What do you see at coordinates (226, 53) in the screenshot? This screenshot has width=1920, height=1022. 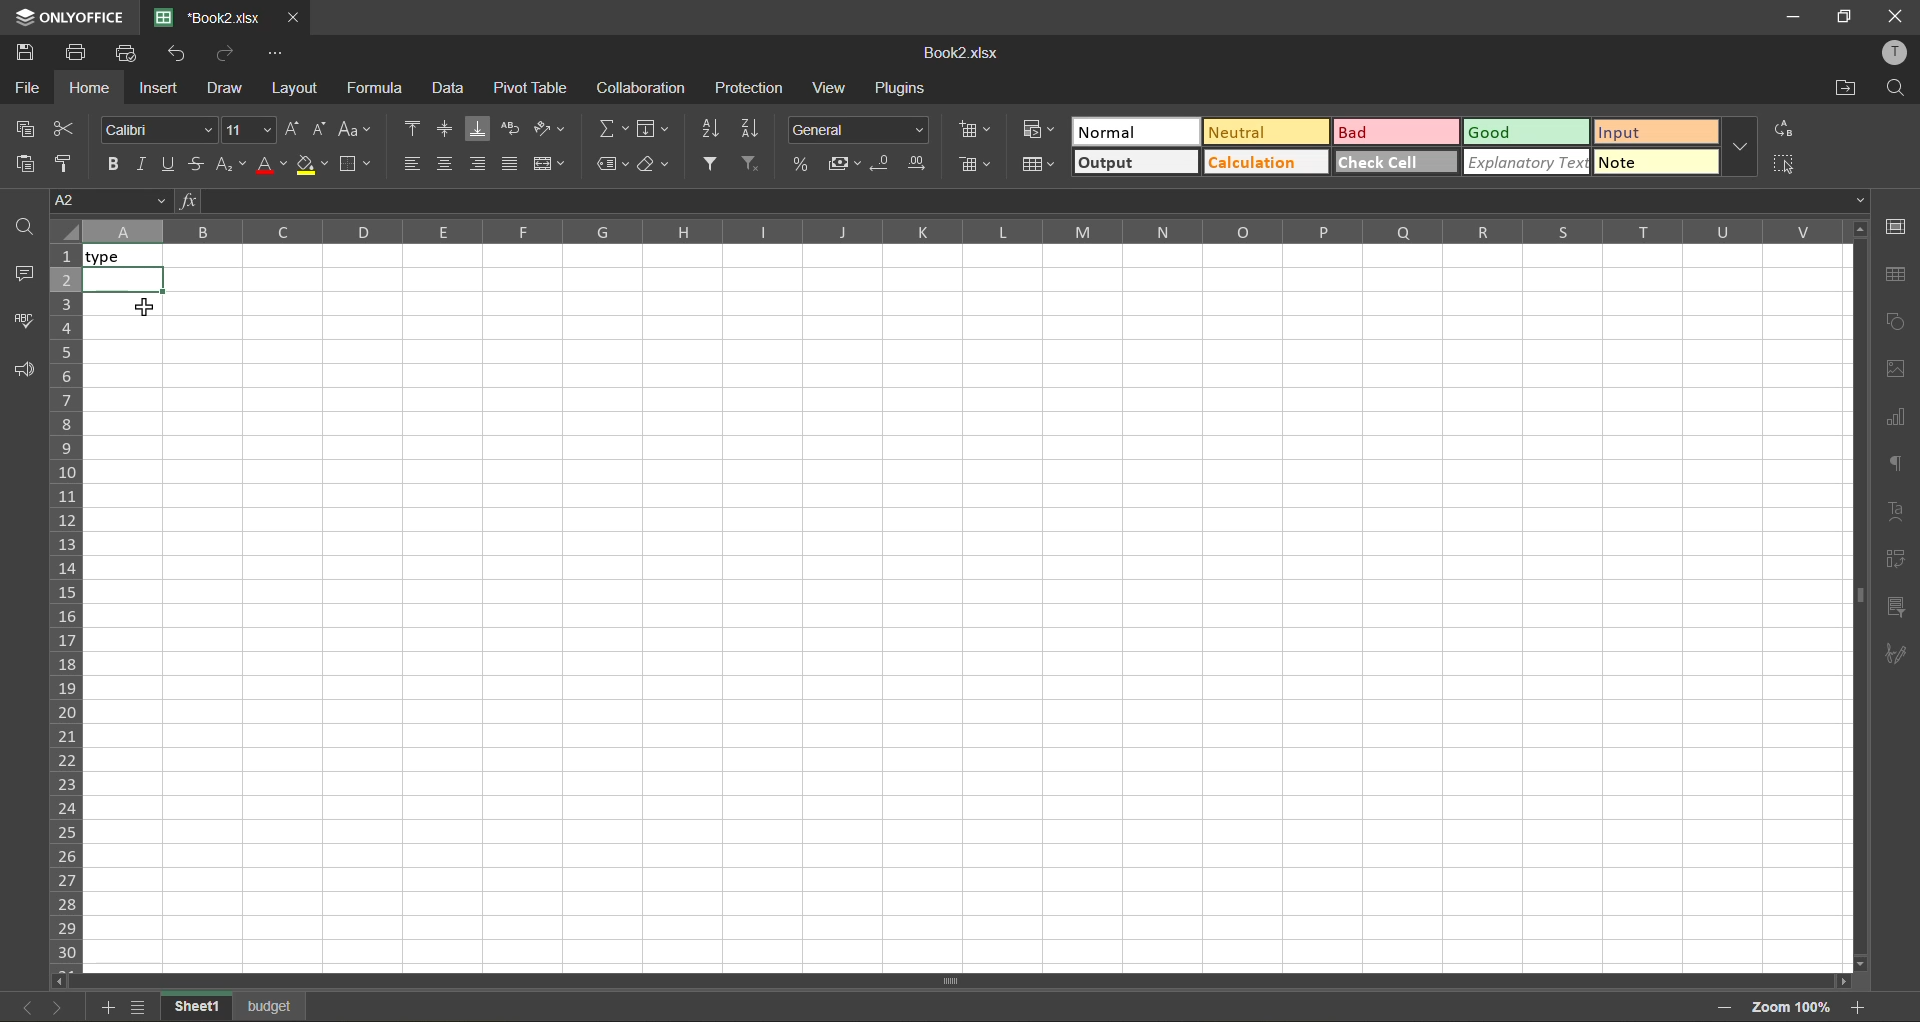 I see `redo` at bounding box center [226, 53].